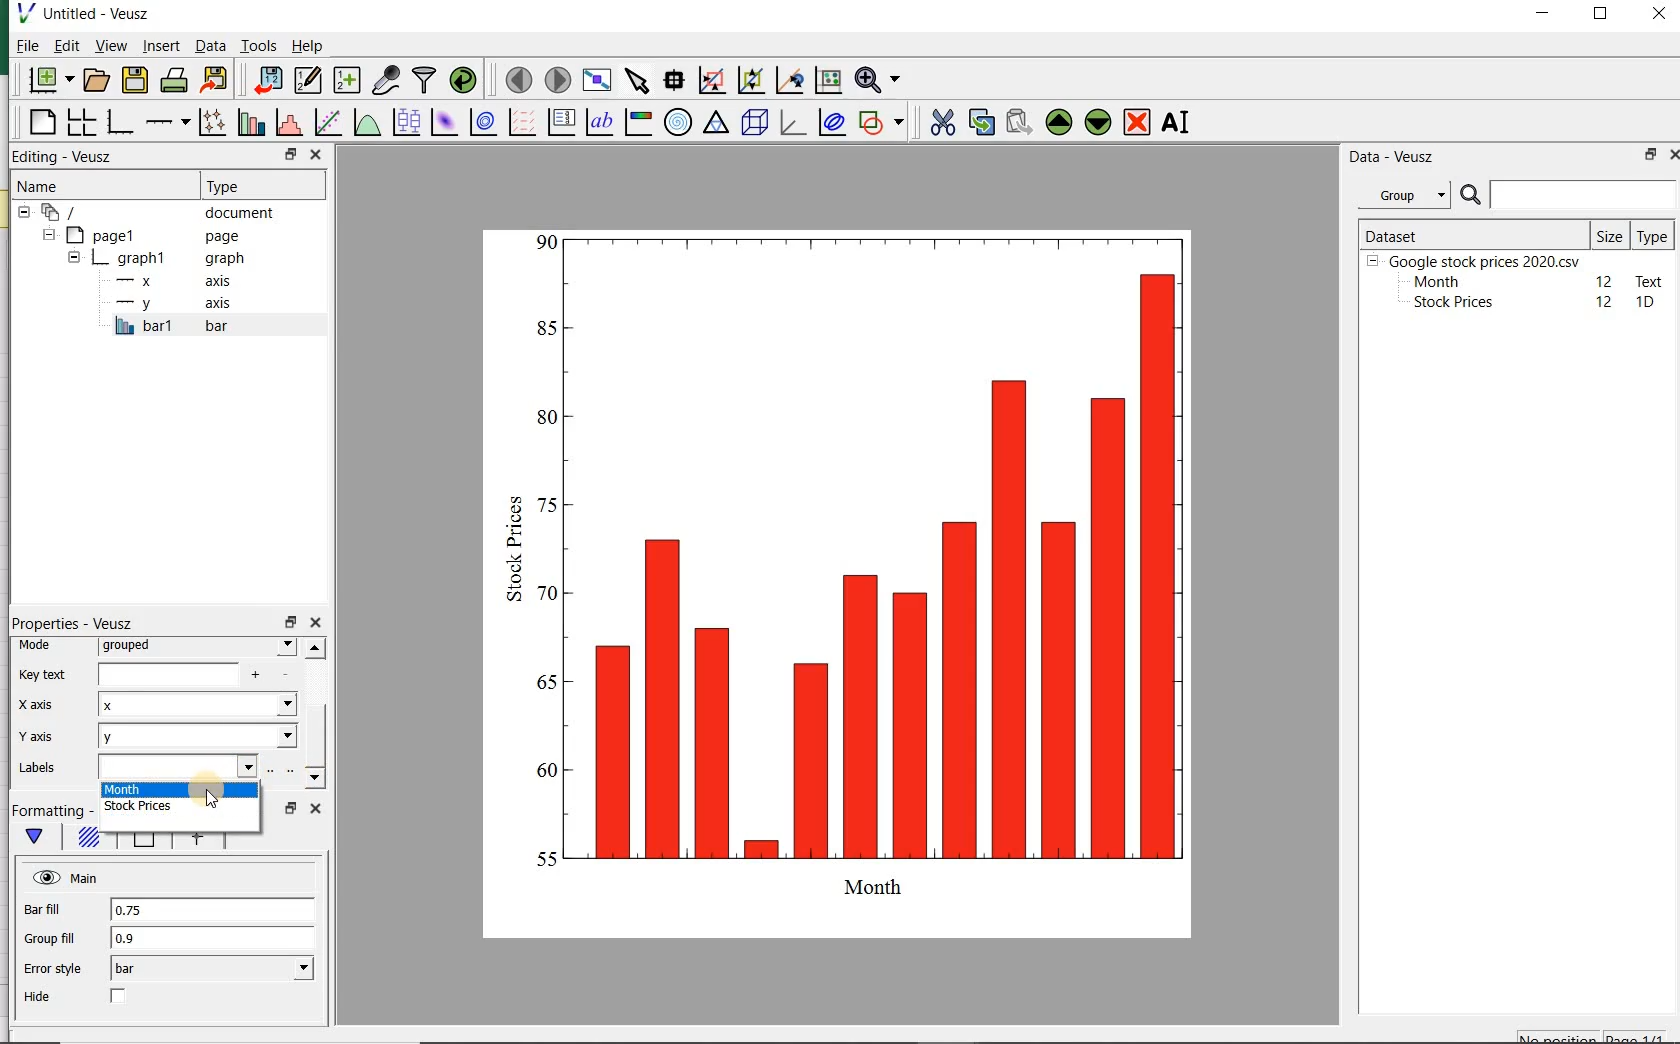  Describe the element at coordinates (39, 706) in the screenshot. I see `x-axis` at that location.